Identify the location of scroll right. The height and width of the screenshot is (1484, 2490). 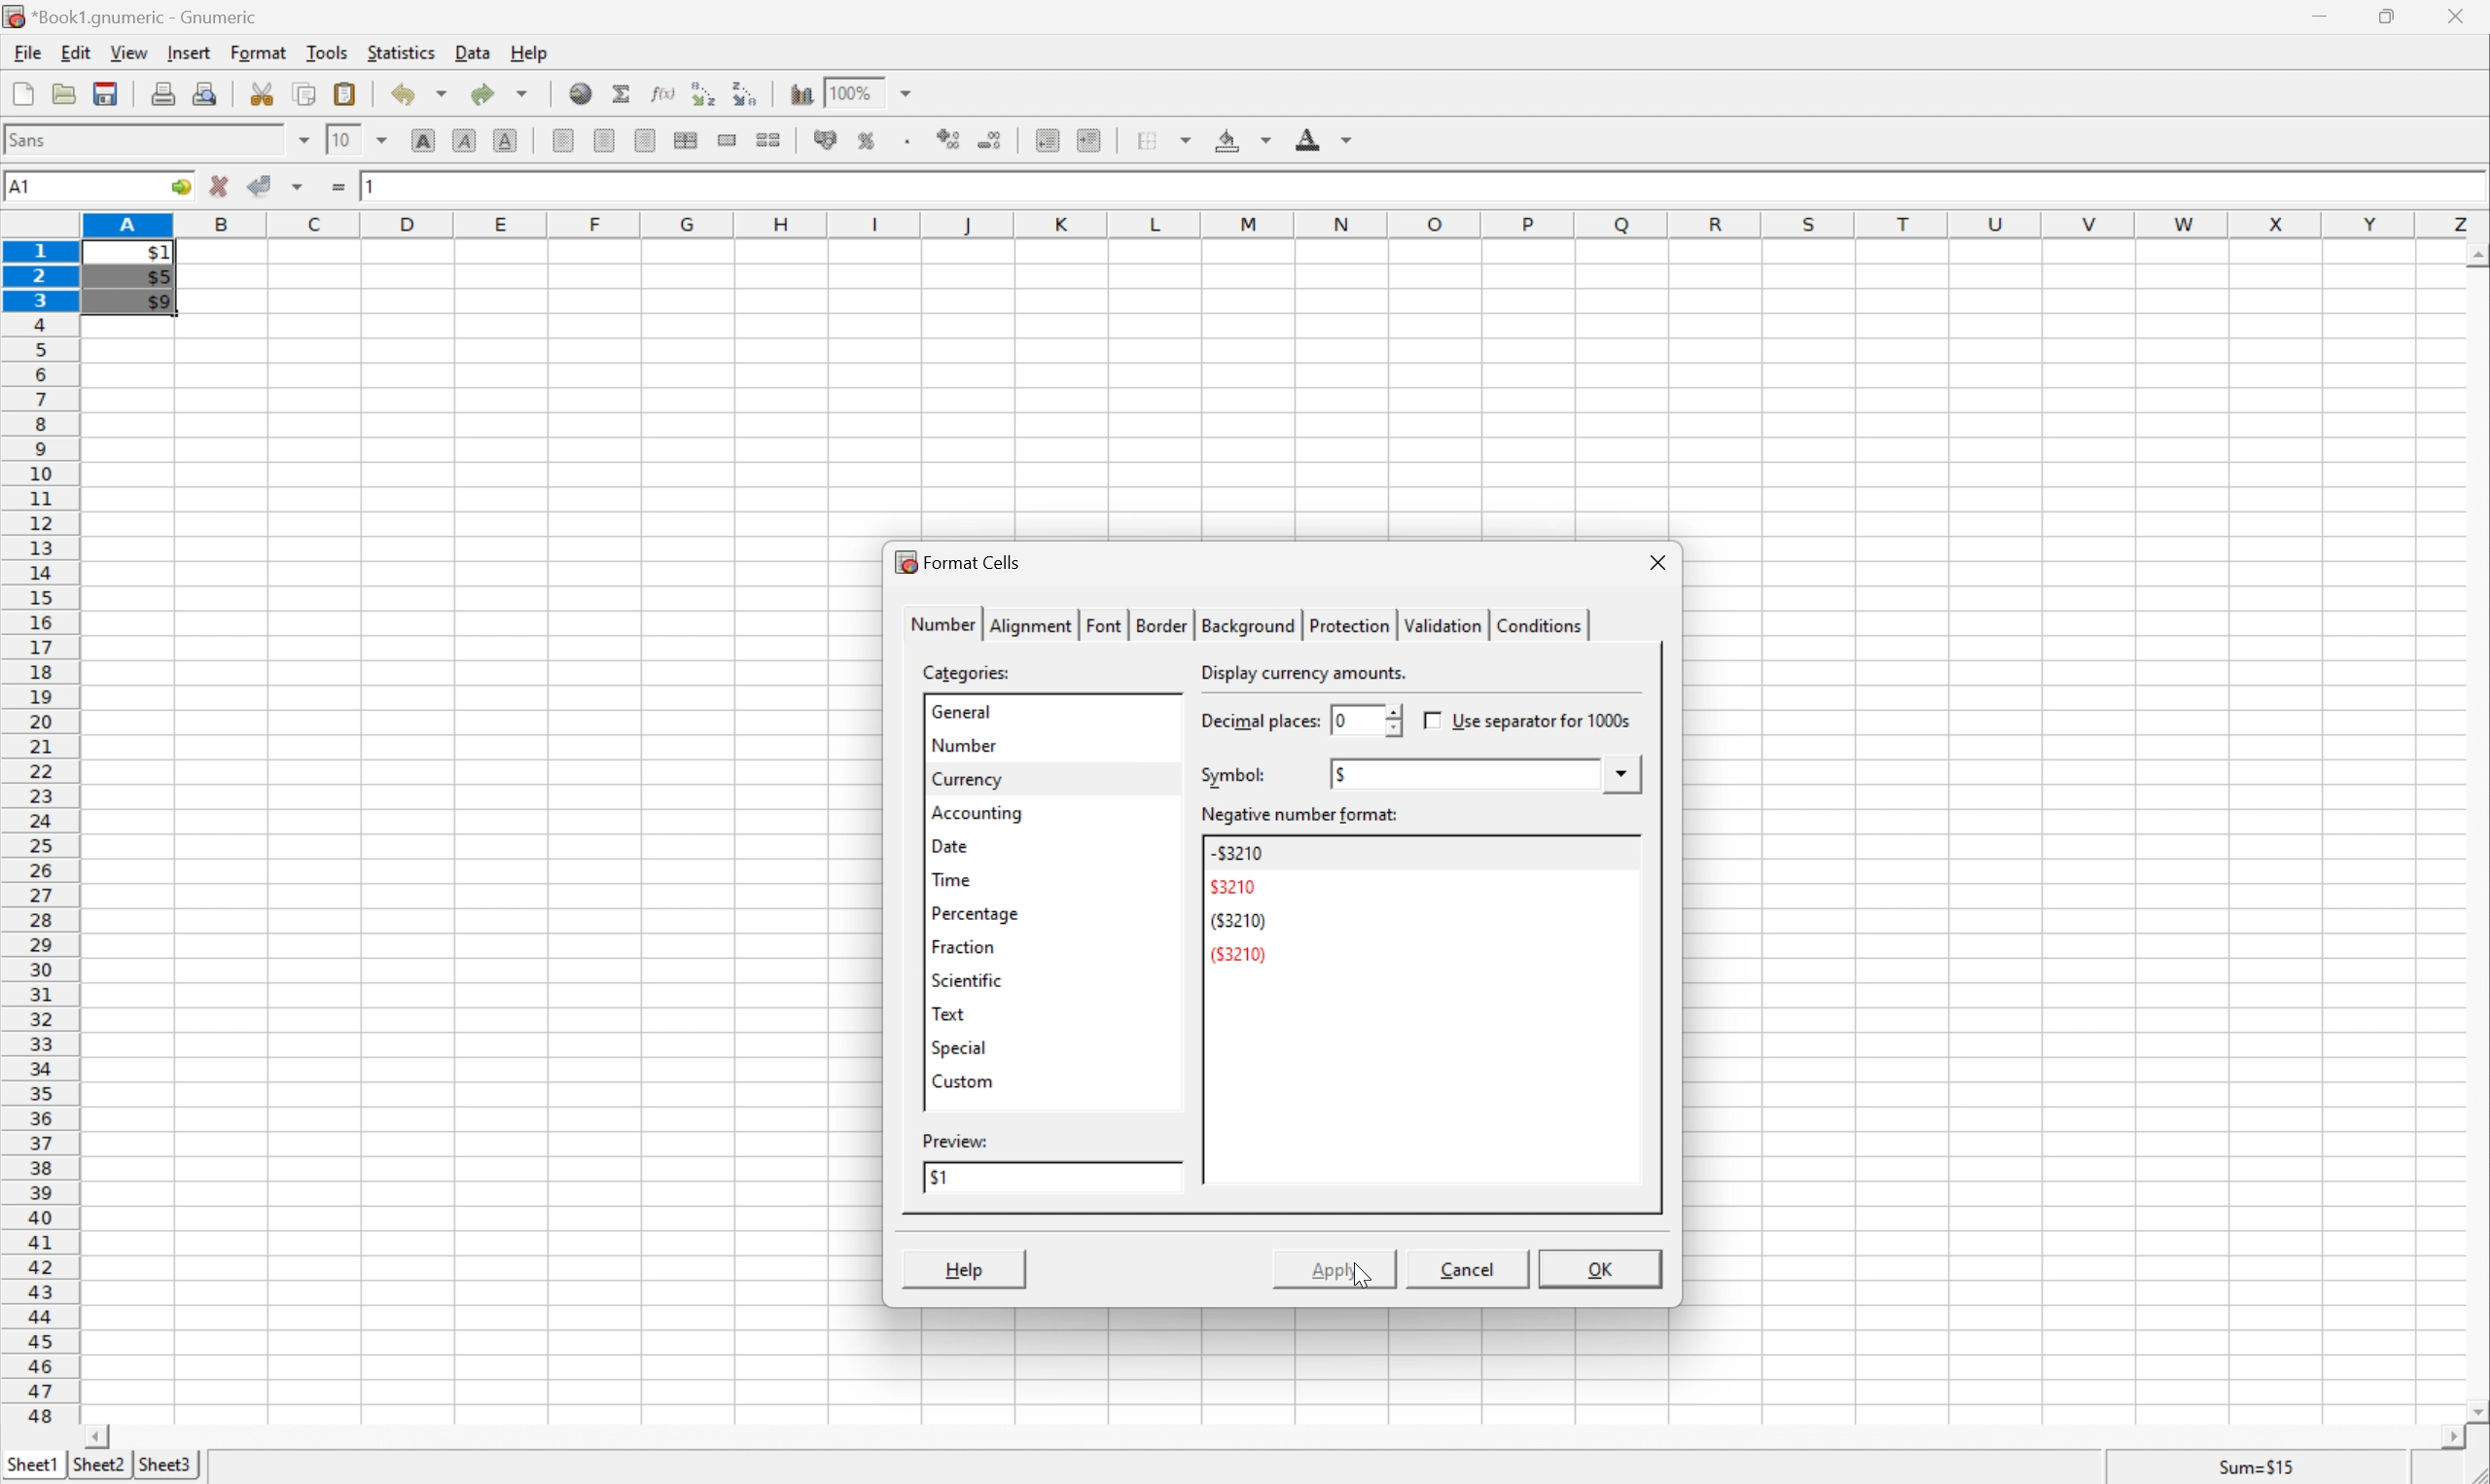
(2451, 1438).